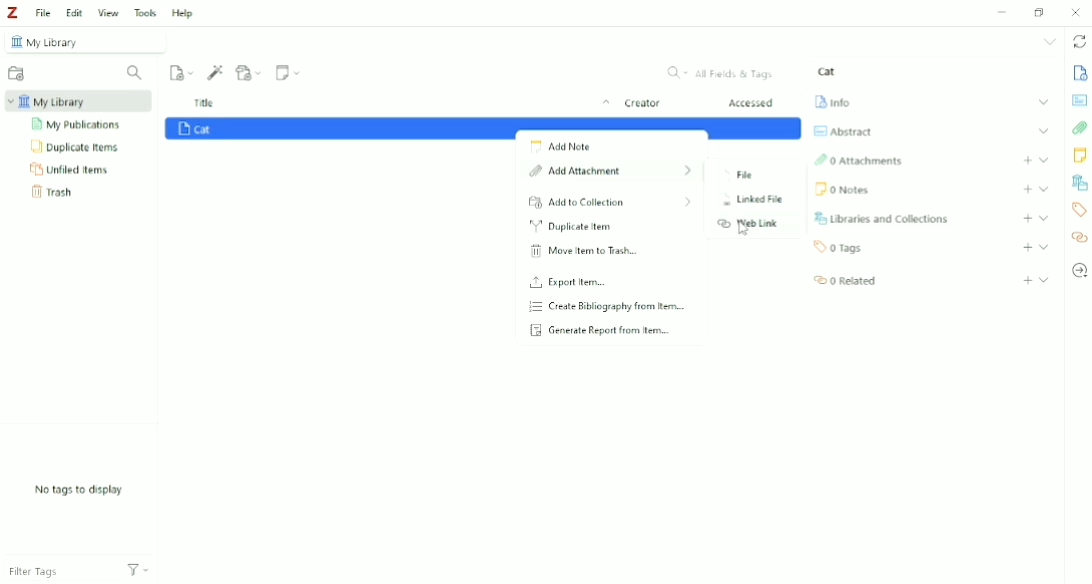 Image resolution: width=1092 pixels, height=584 pixels. What do you see at coordinates (1045, 279) in the screenshot?
I see `Expand section` at bounding box center [1045, 279].